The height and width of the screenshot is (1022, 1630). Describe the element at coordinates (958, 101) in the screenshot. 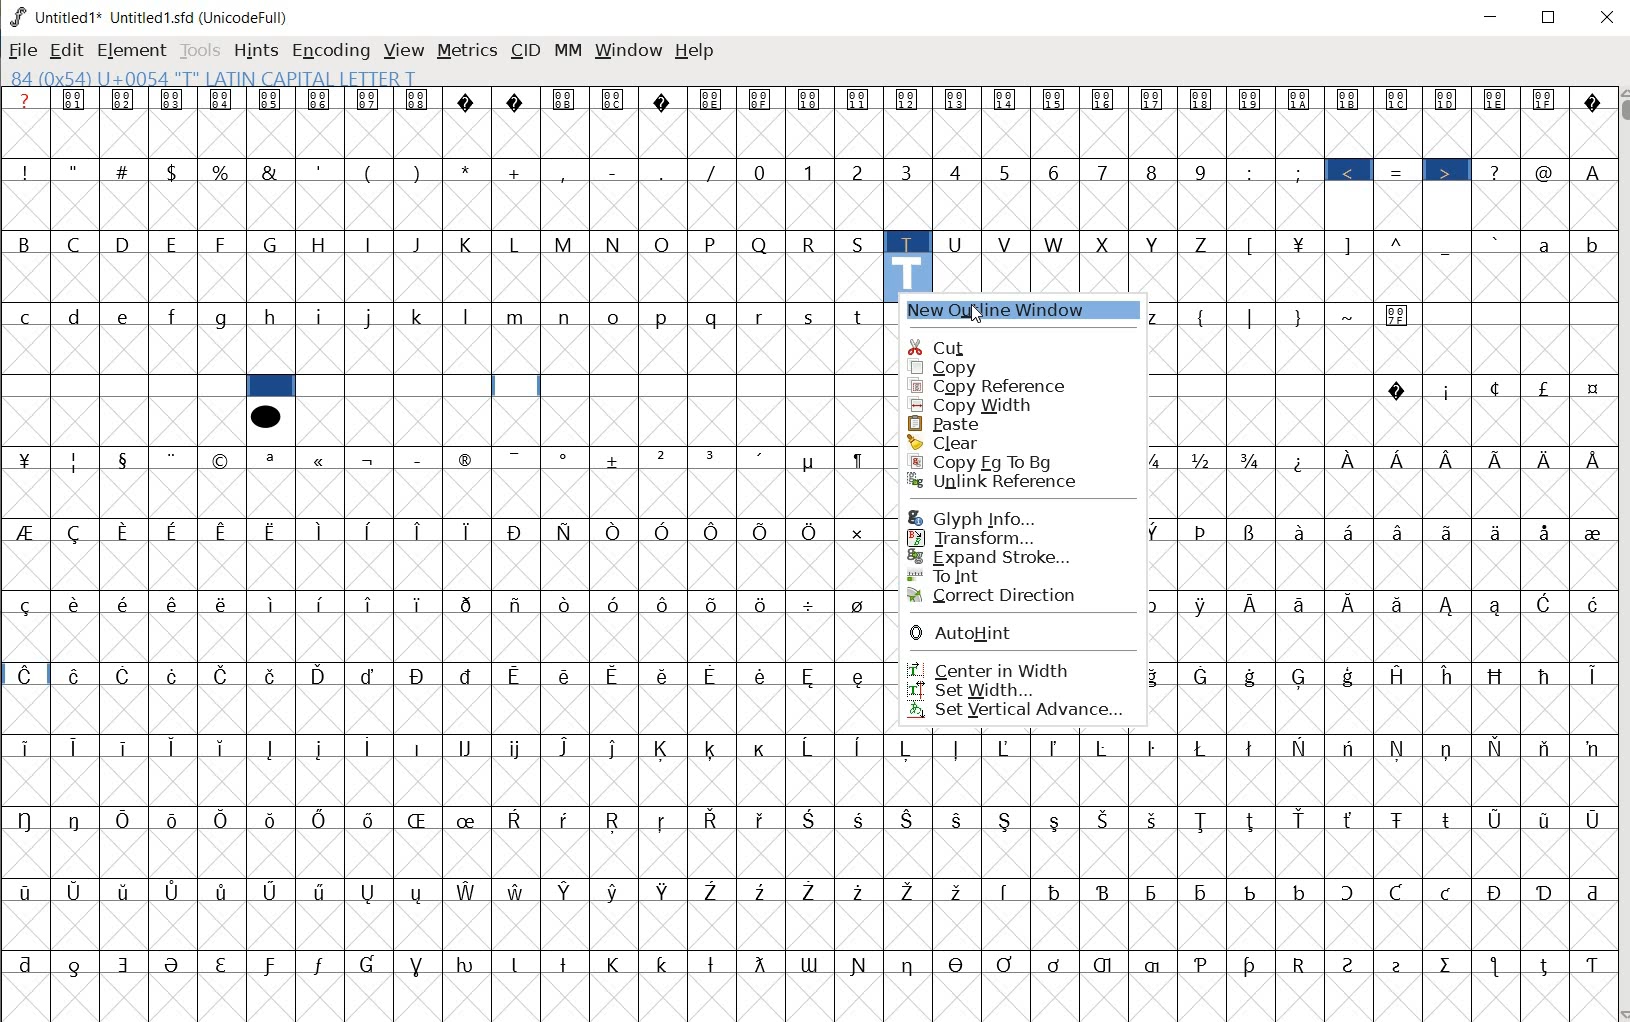

I see `Symbol` at that location.